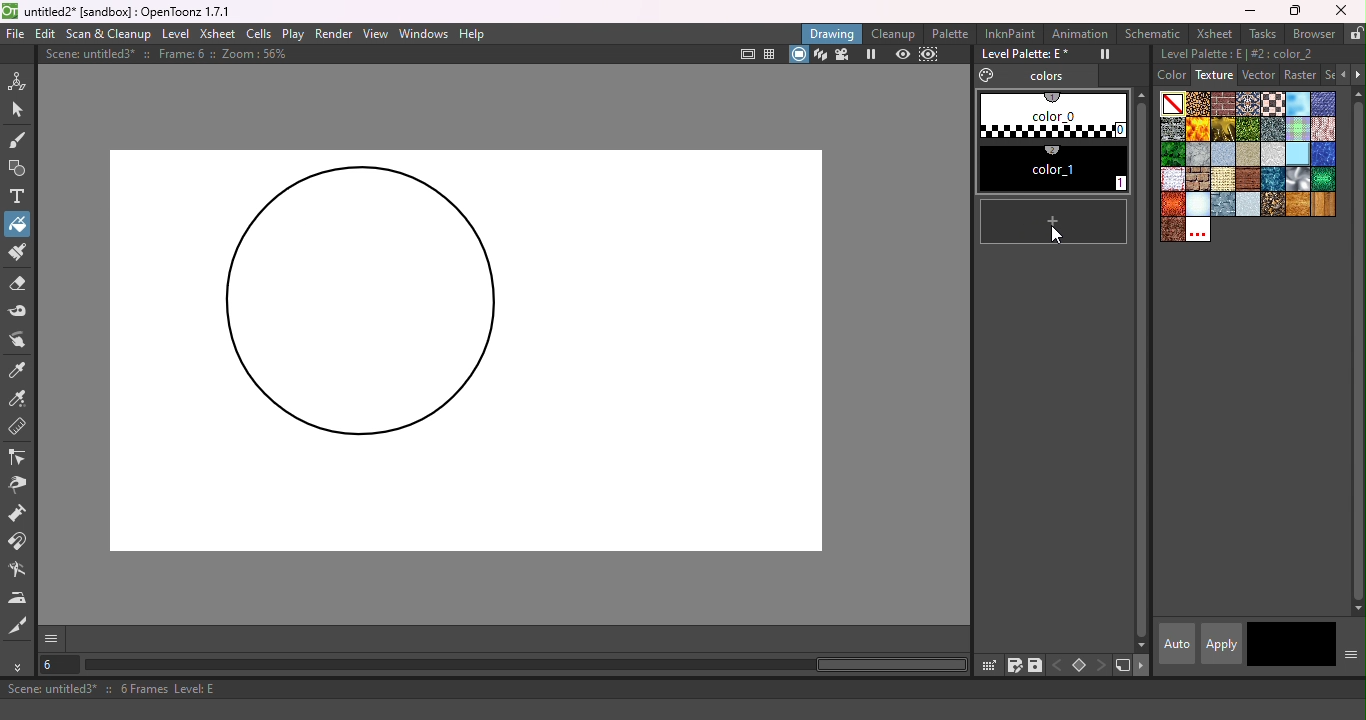  What do you see at coordinates (894, 33) in the screenshot?
I see `Cleanup` at bounding box center [894, 33].